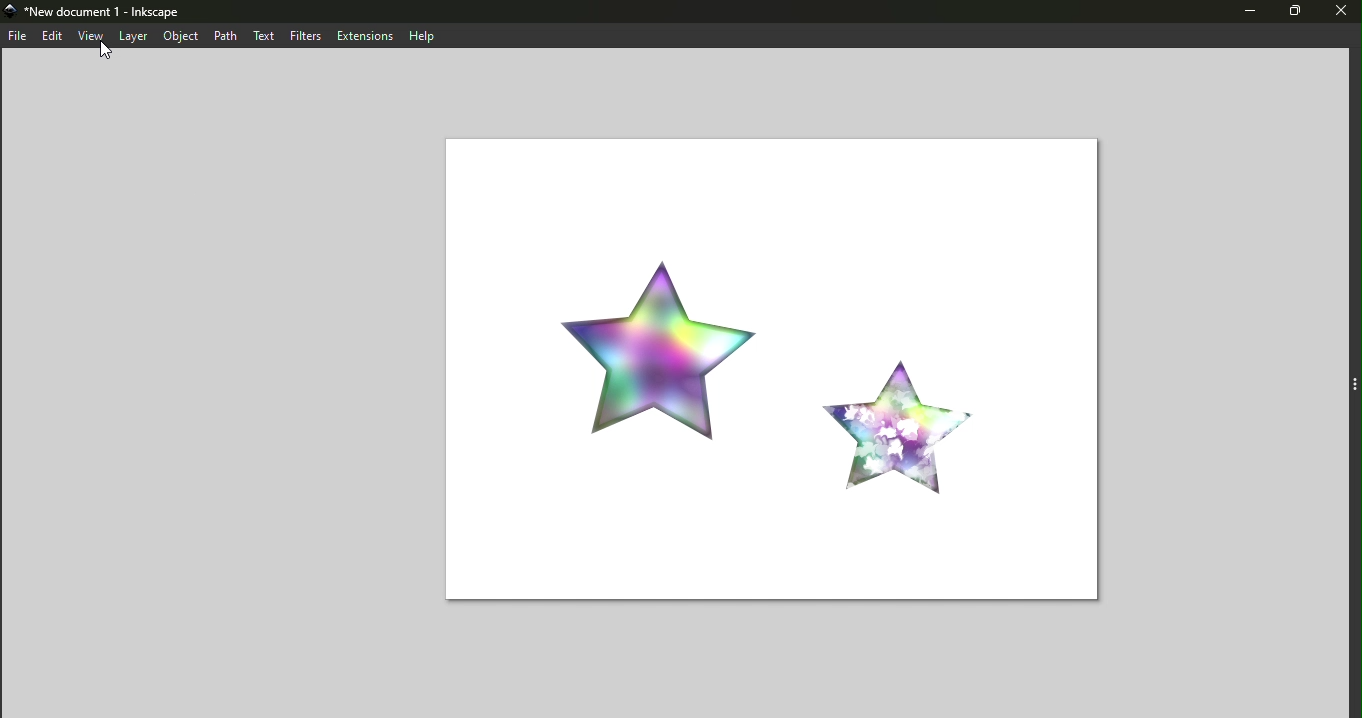 The image size is (1362, 718). I want to click on Path, so click(229, 35).